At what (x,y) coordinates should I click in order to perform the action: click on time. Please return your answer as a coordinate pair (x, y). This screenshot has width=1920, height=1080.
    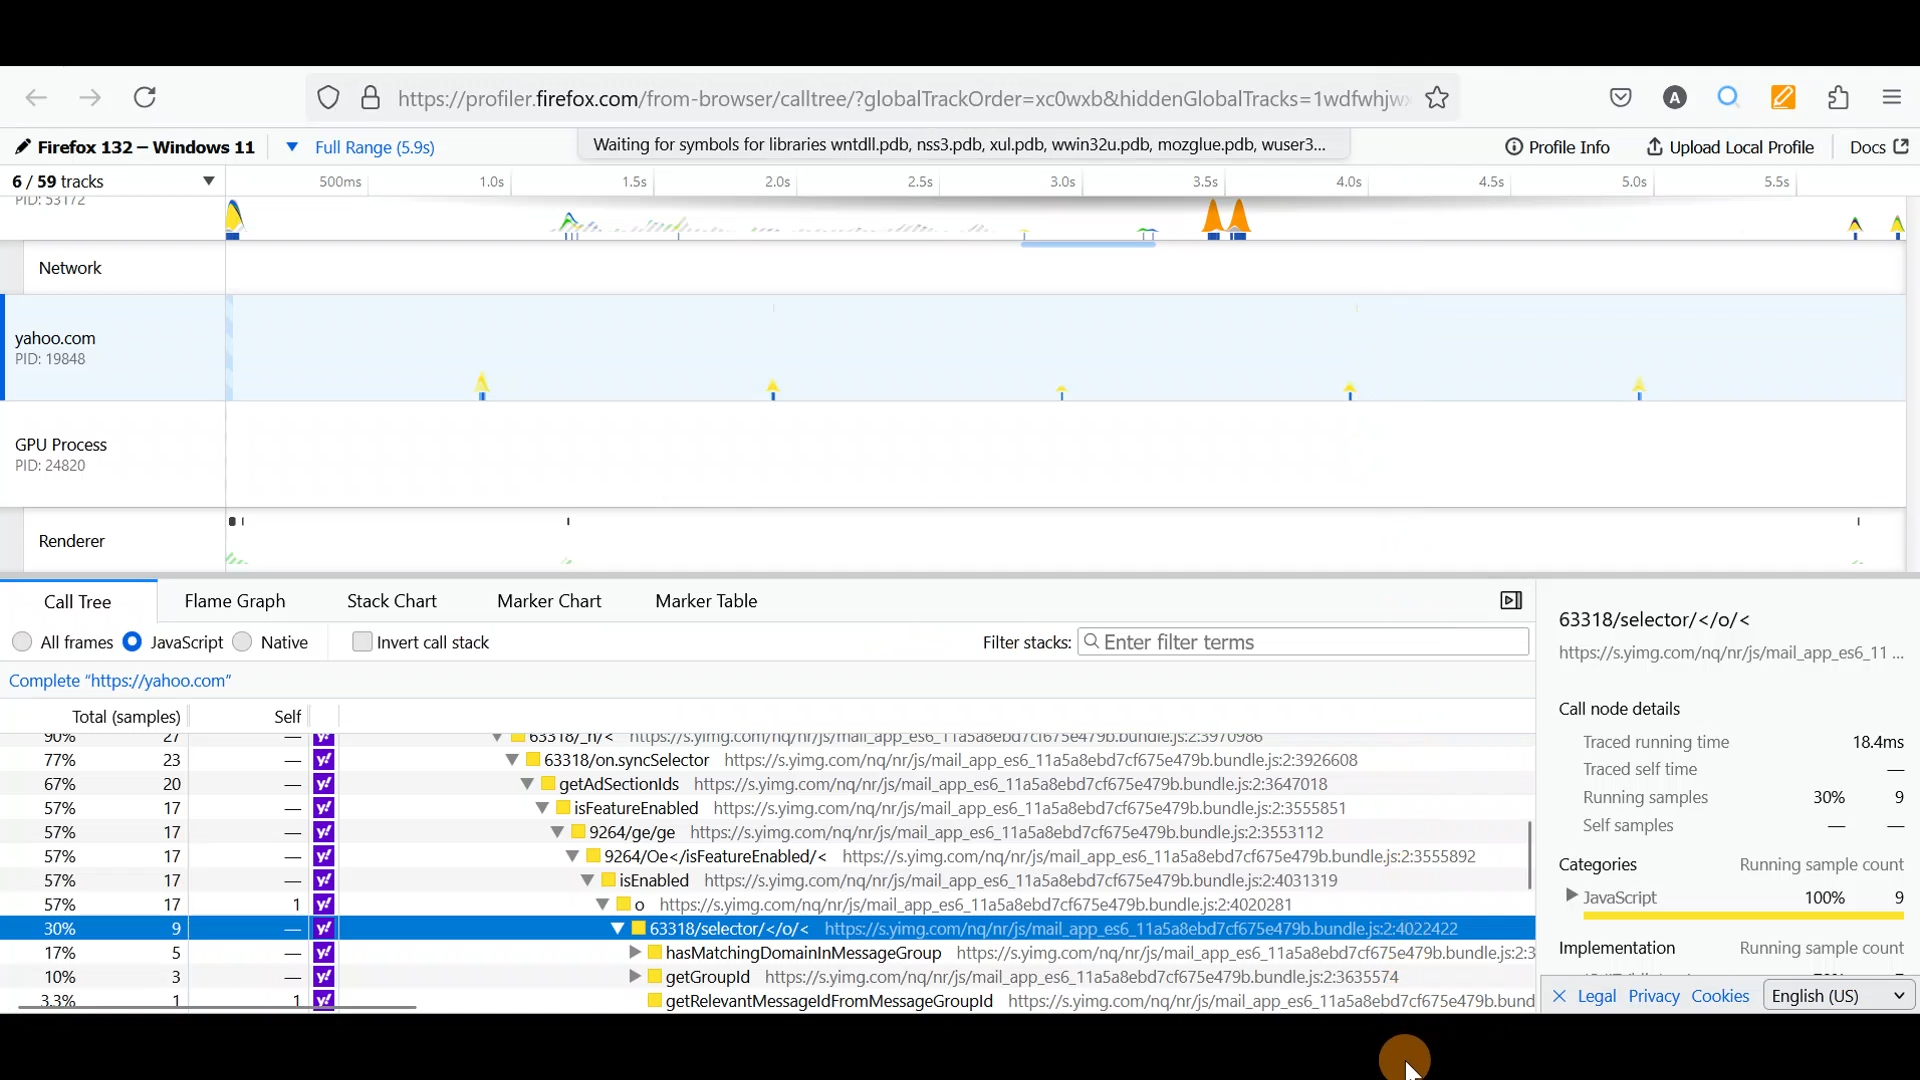
    Looking at the image, I should click on (1067, 184).